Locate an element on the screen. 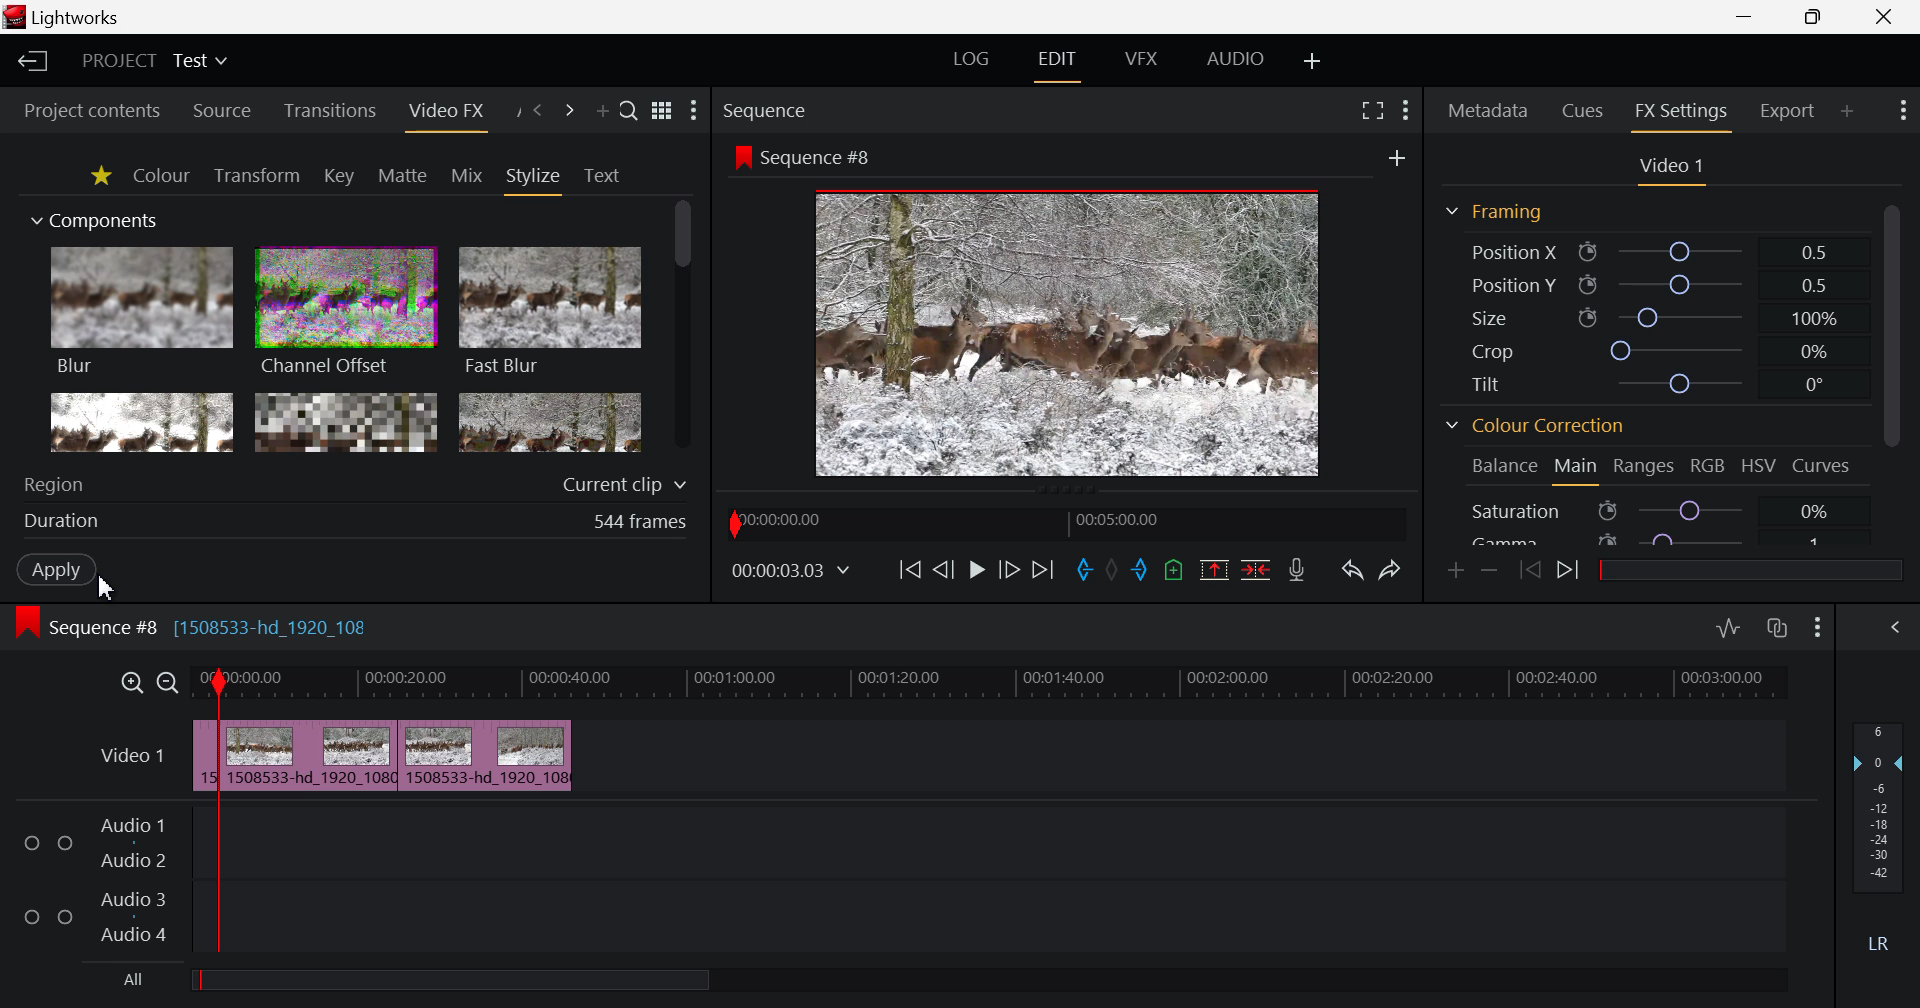  Cursor on Clipped Sequence is located at coordinates (239, 755).